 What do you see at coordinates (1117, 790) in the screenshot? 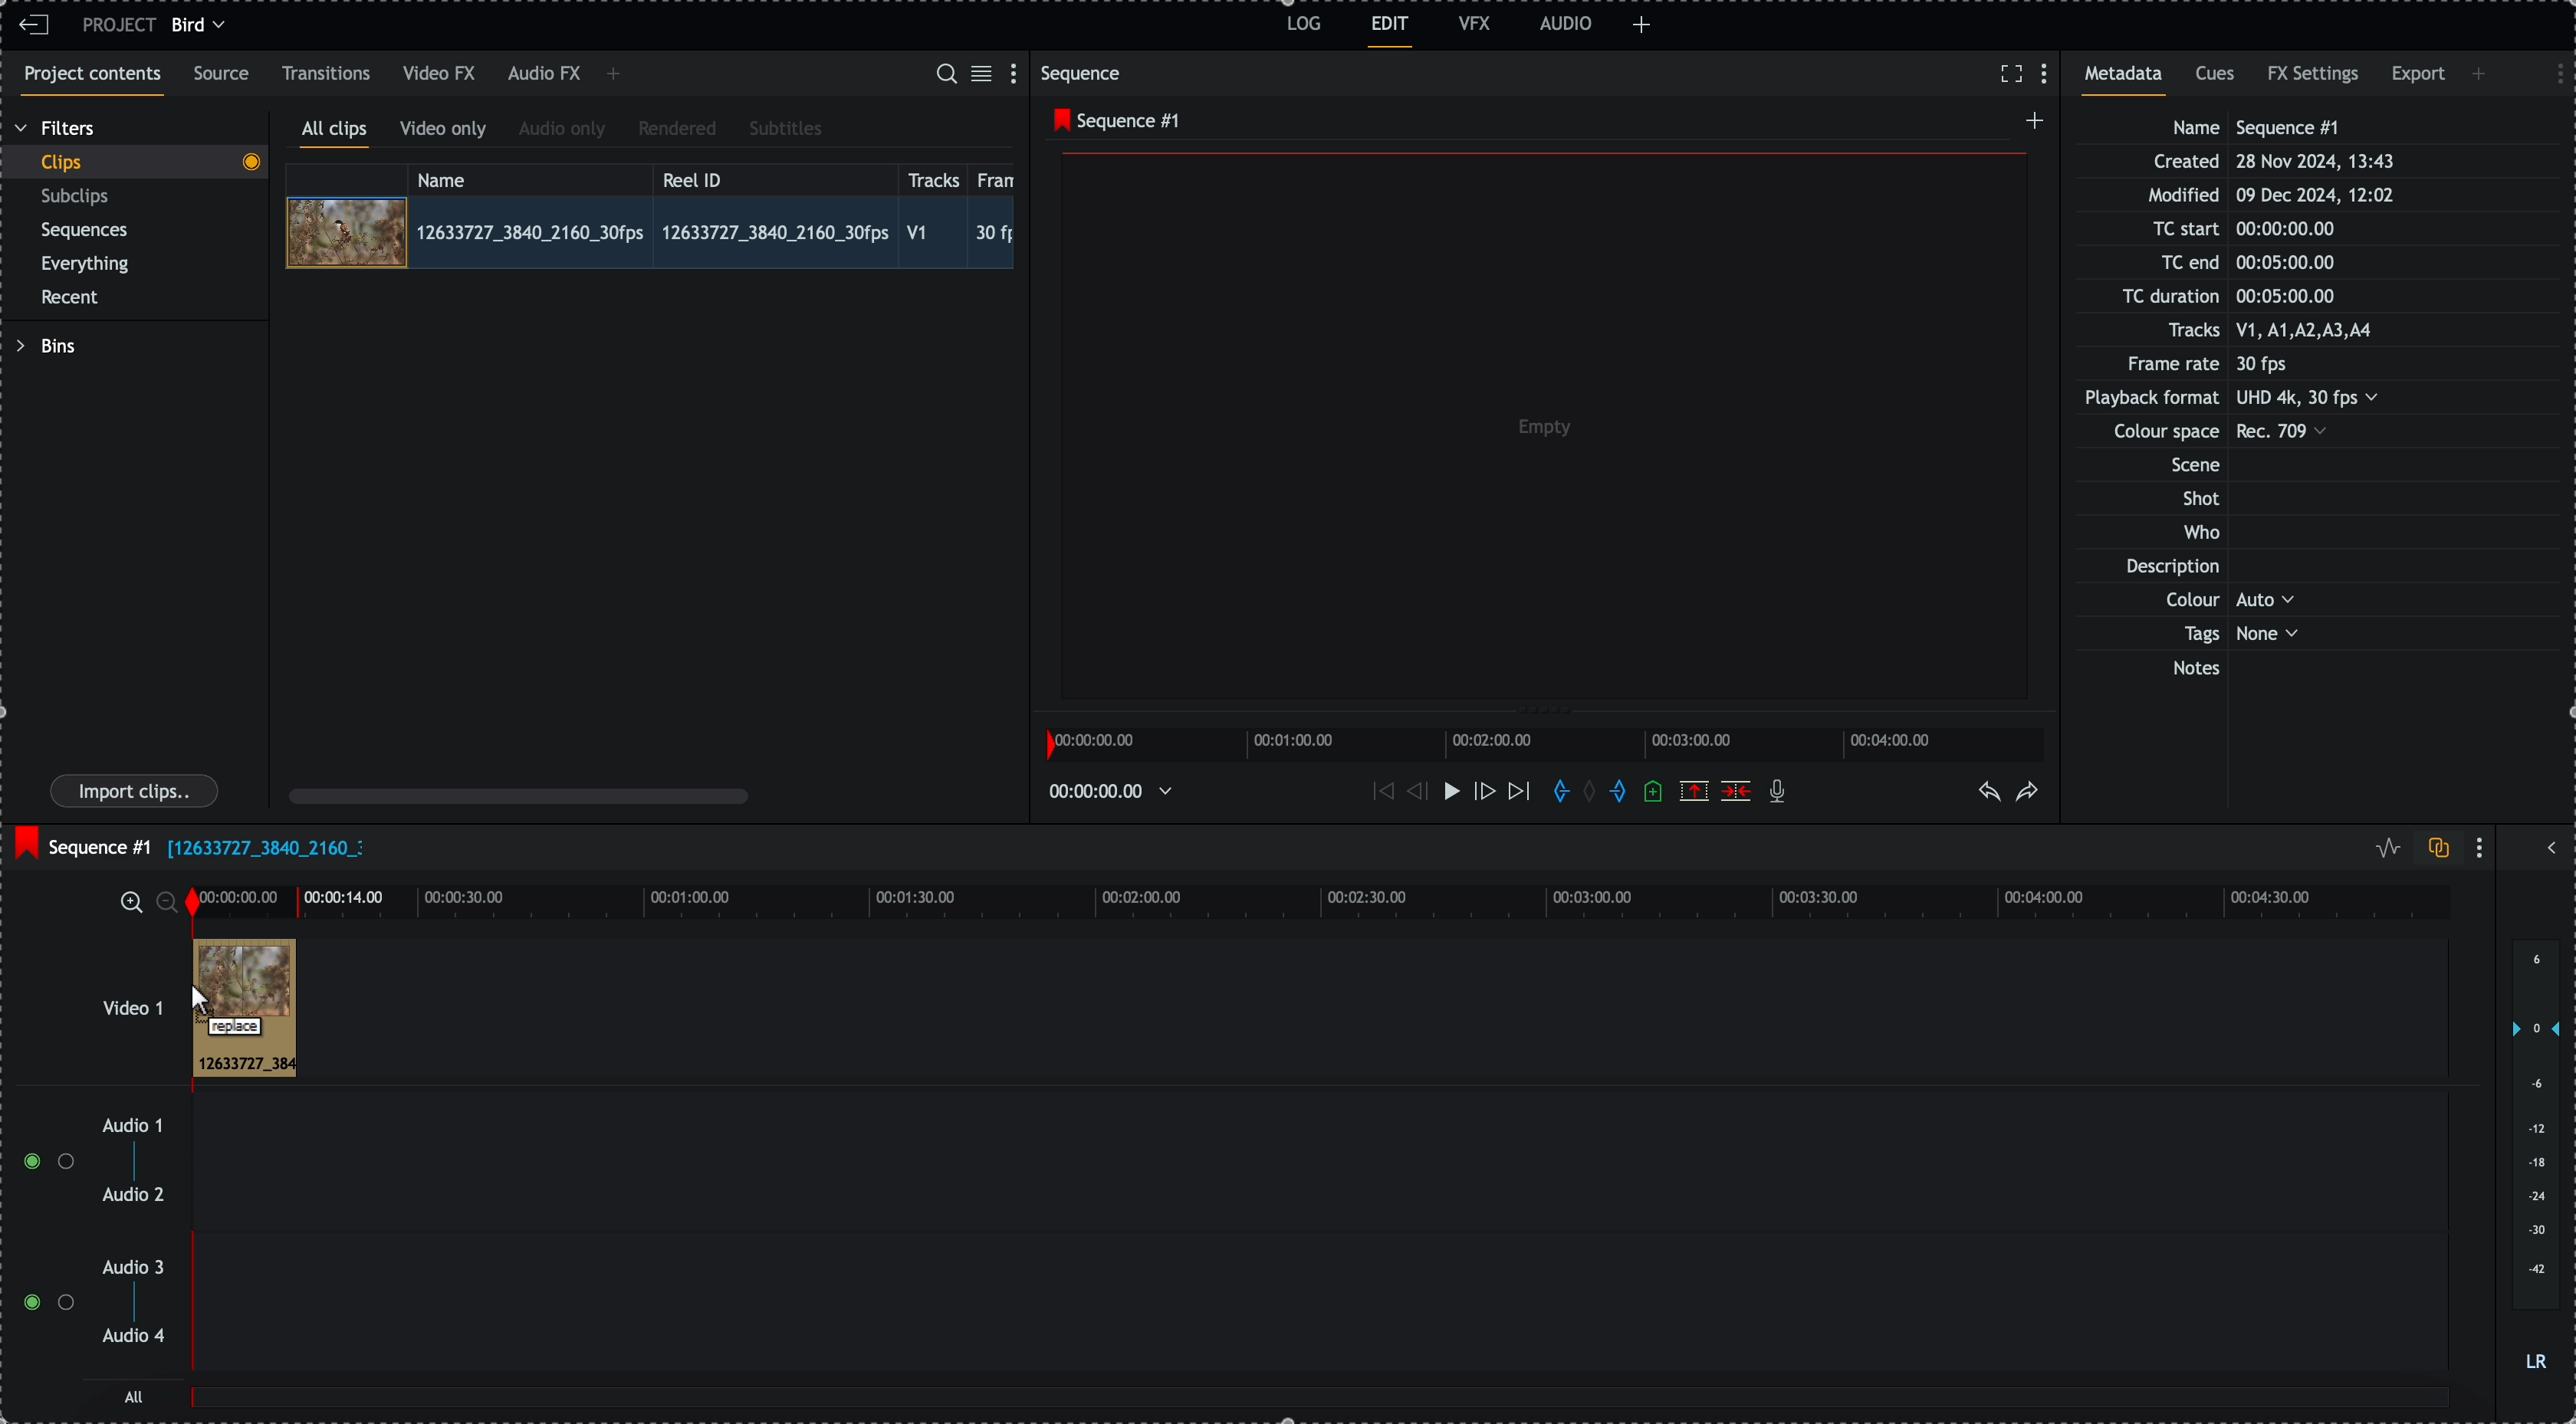
I see `timeline` at bounding box center [1117, 790].